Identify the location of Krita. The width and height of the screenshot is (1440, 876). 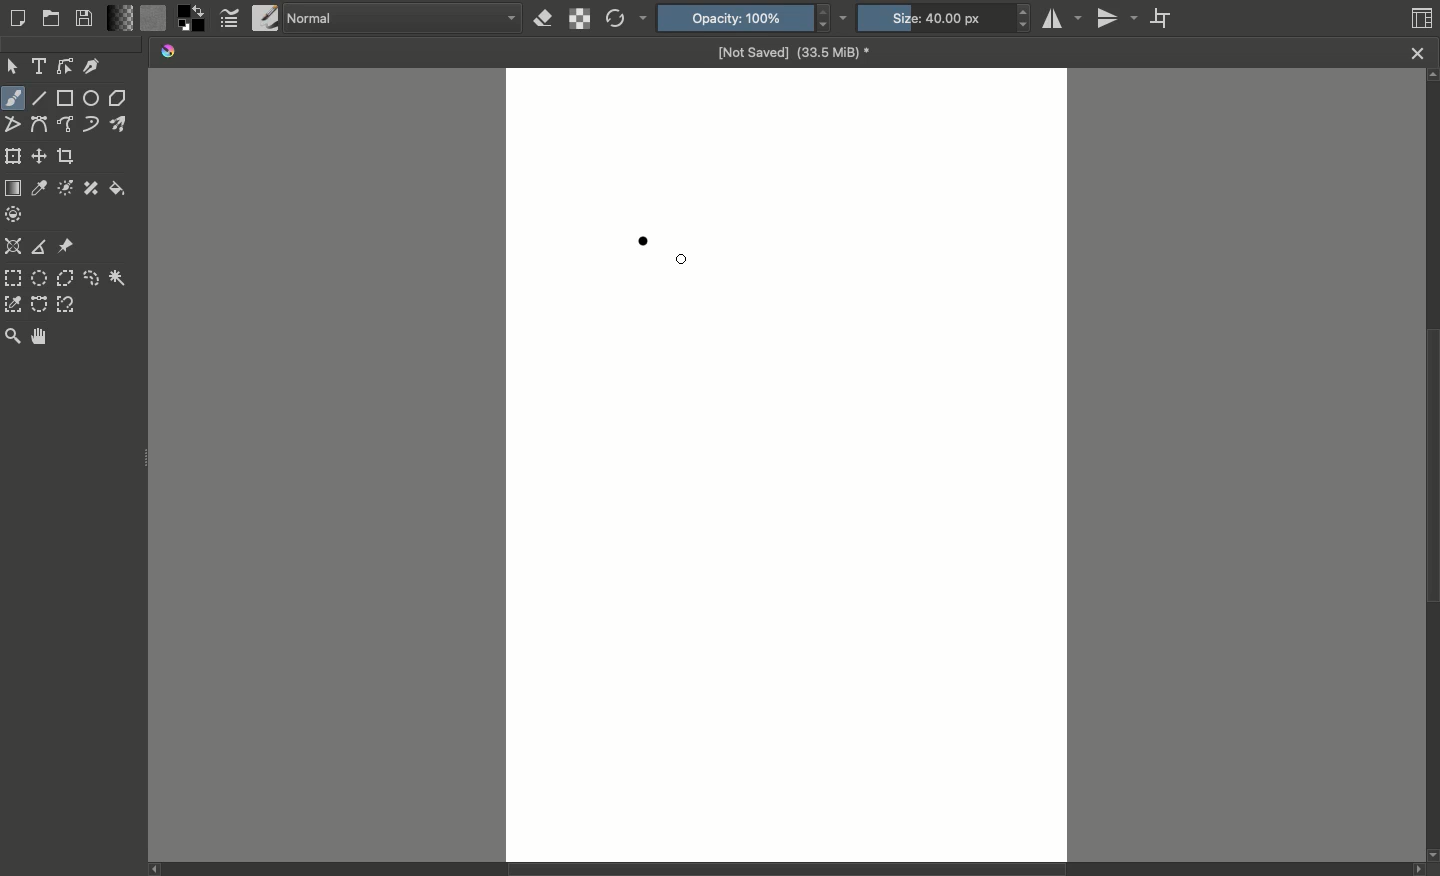
(170, 52).